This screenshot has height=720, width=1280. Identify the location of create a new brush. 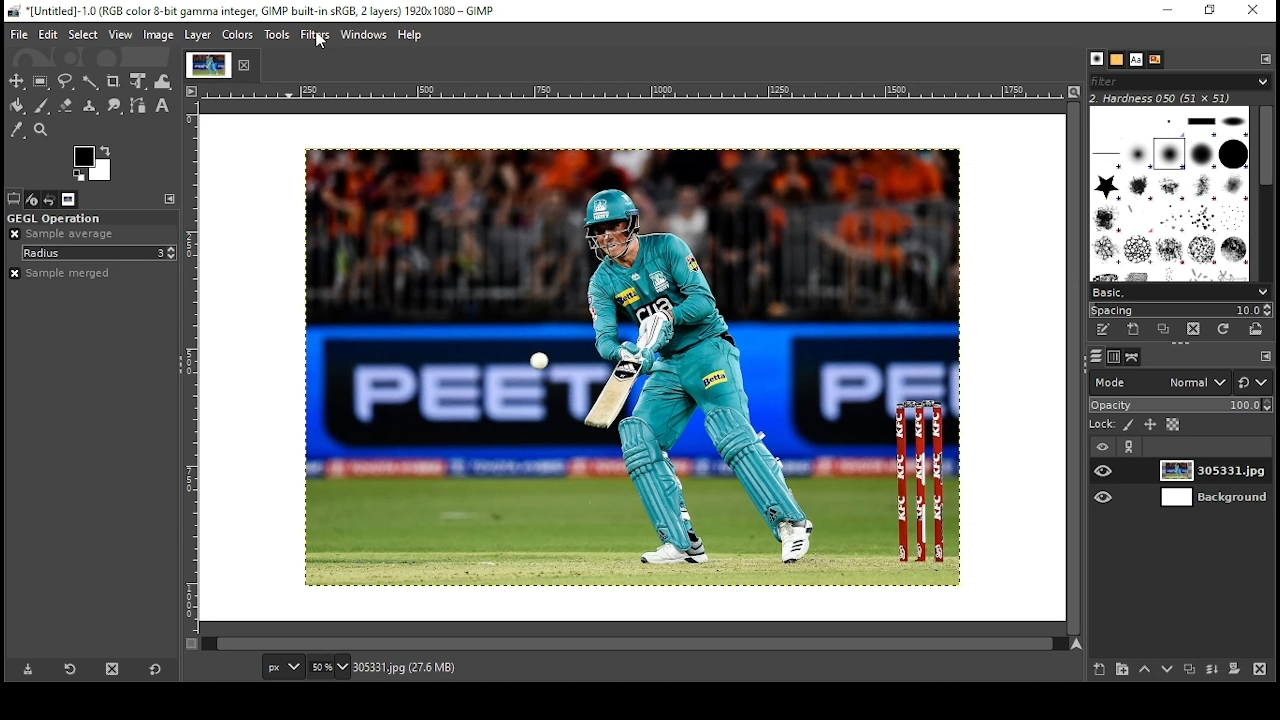
(1134, 329).